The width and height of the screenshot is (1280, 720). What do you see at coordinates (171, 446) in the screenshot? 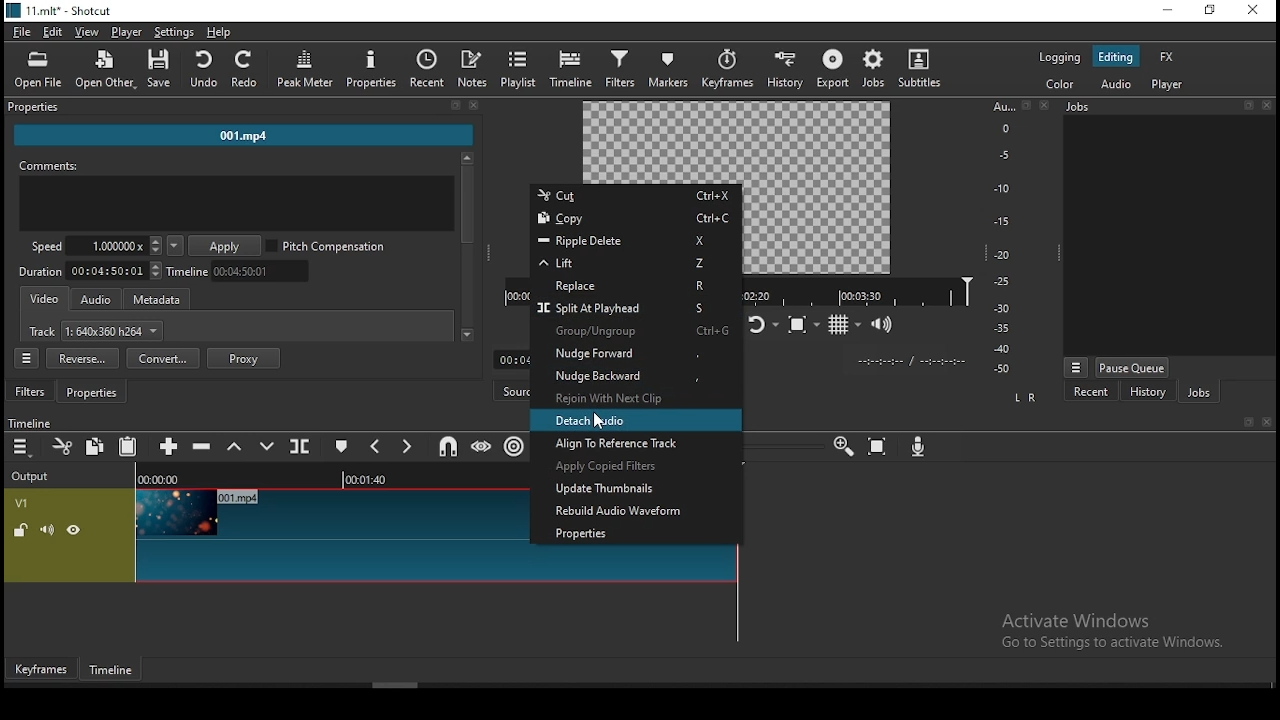
I see `append` at bounding box center [171, 446].